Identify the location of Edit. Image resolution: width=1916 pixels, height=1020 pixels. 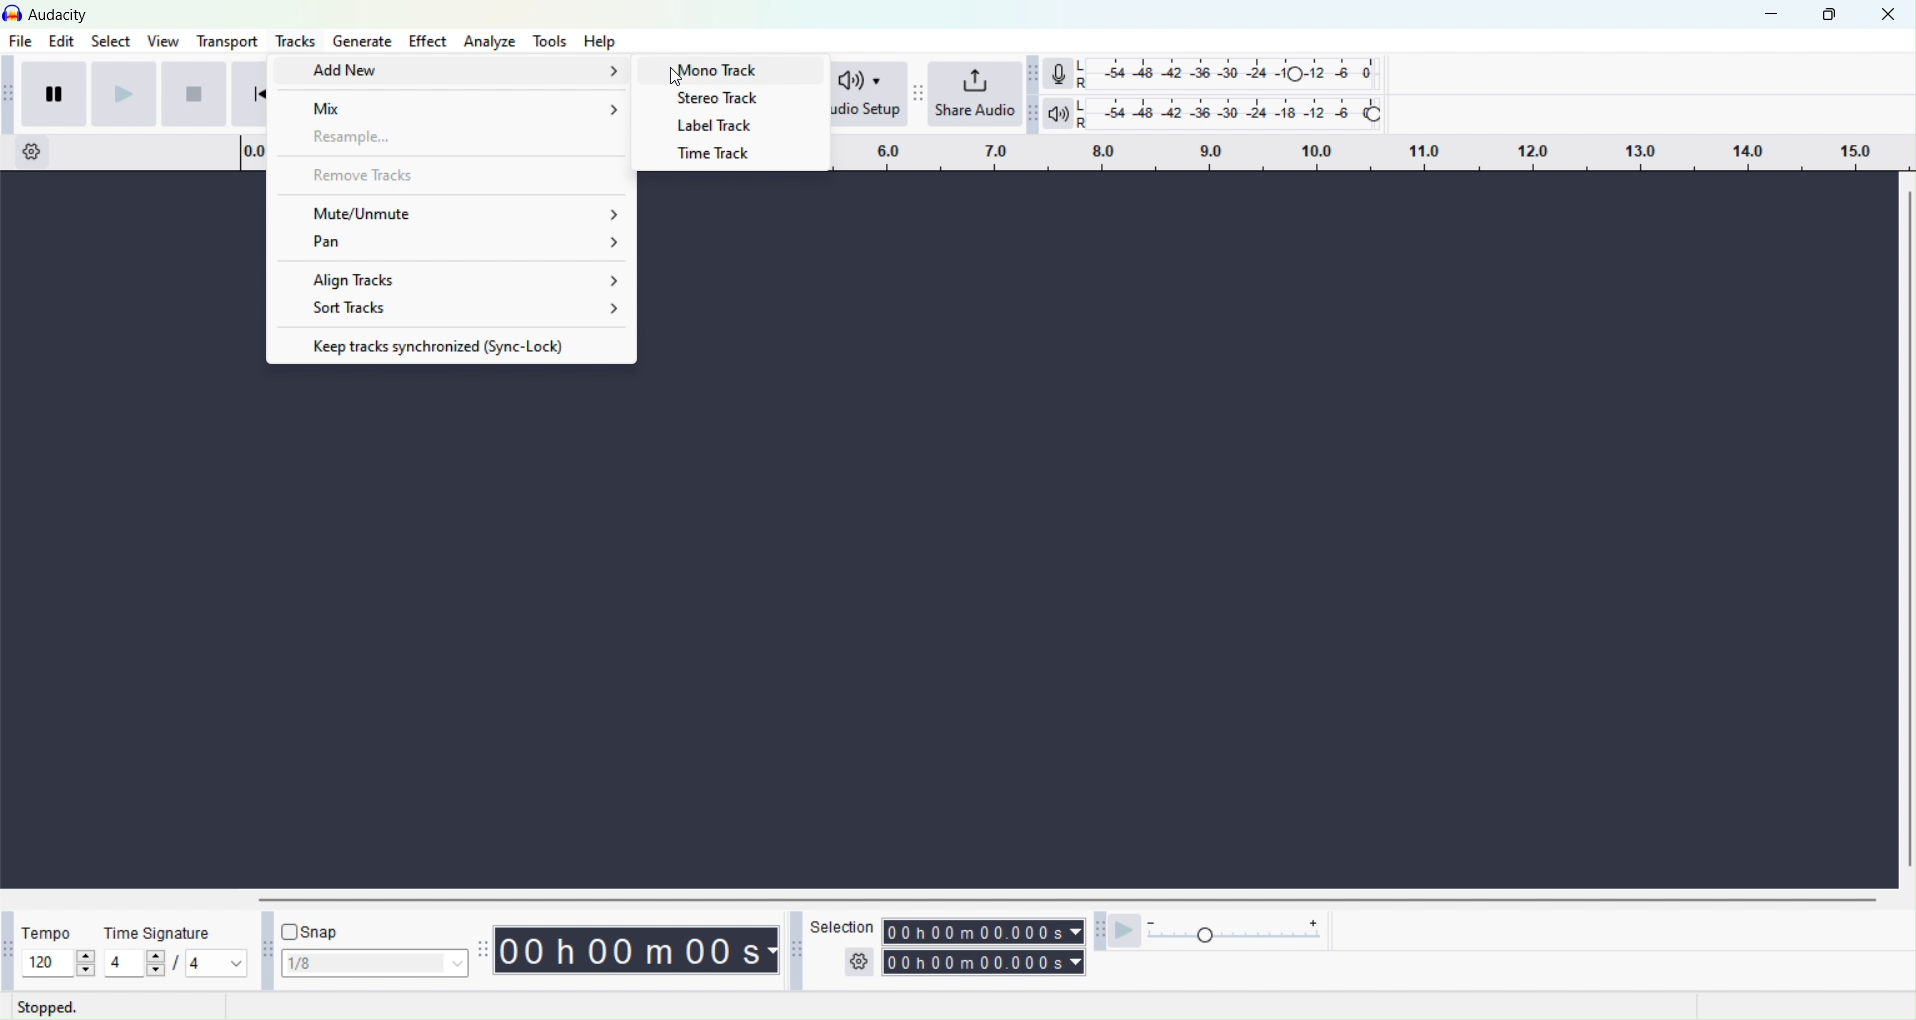
(64, 41).